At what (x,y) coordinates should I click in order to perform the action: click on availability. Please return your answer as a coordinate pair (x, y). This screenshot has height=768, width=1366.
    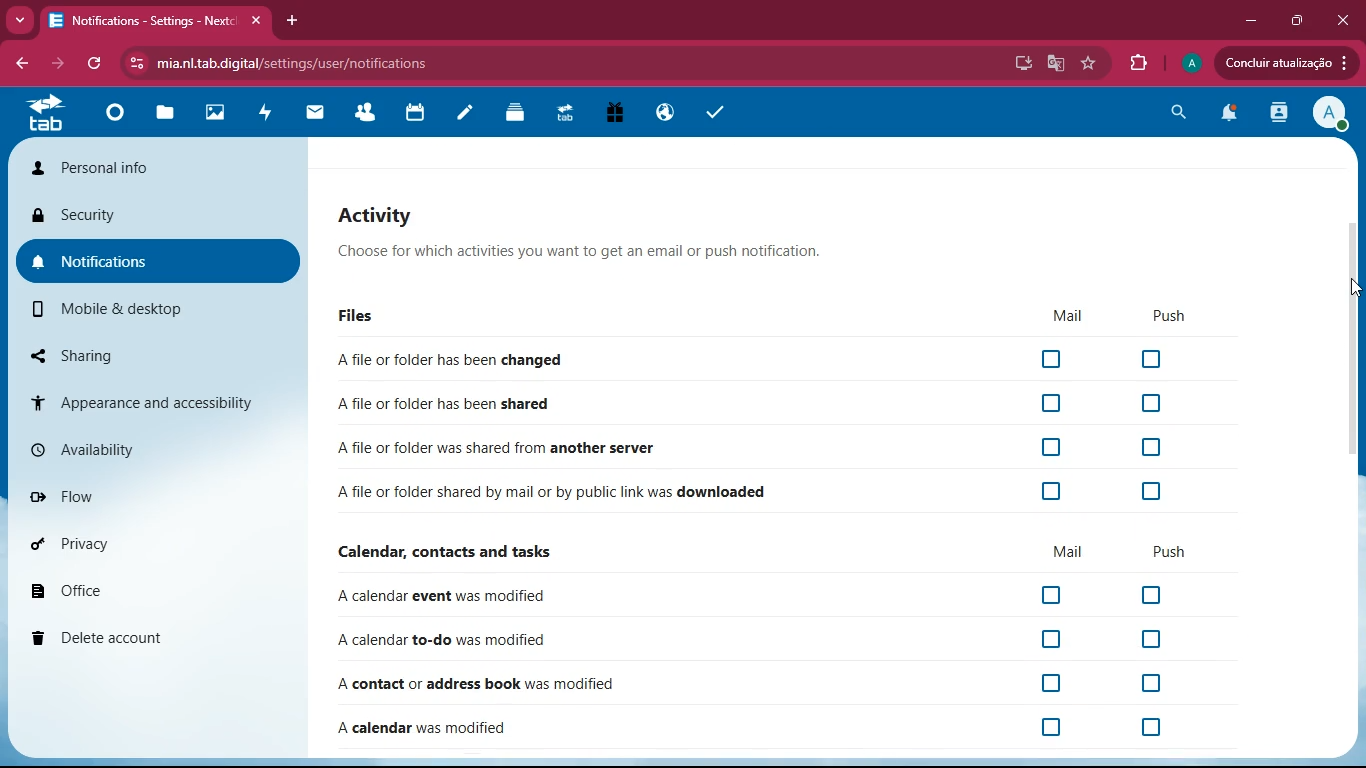
    Looking at the image, I should click on (156, 450).